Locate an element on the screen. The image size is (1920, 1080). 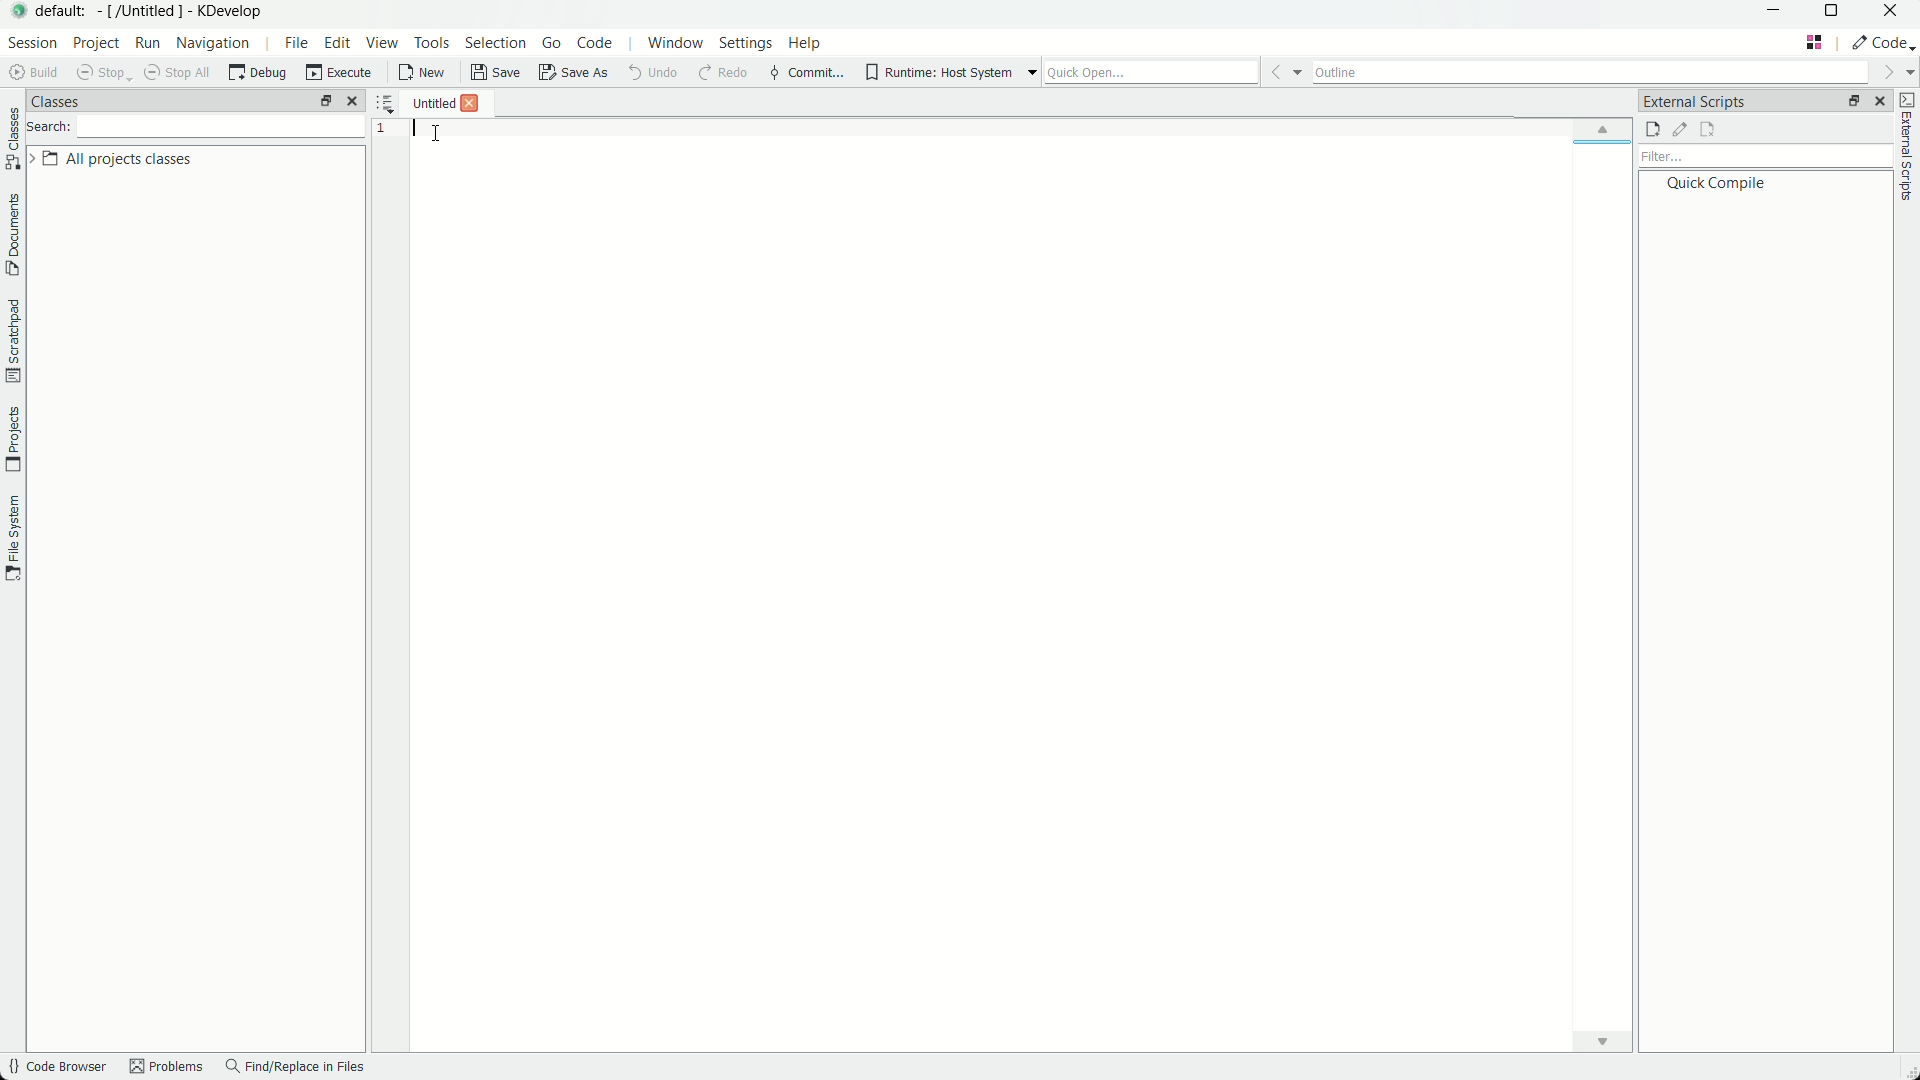
commit is located at coordinates (806, 73).